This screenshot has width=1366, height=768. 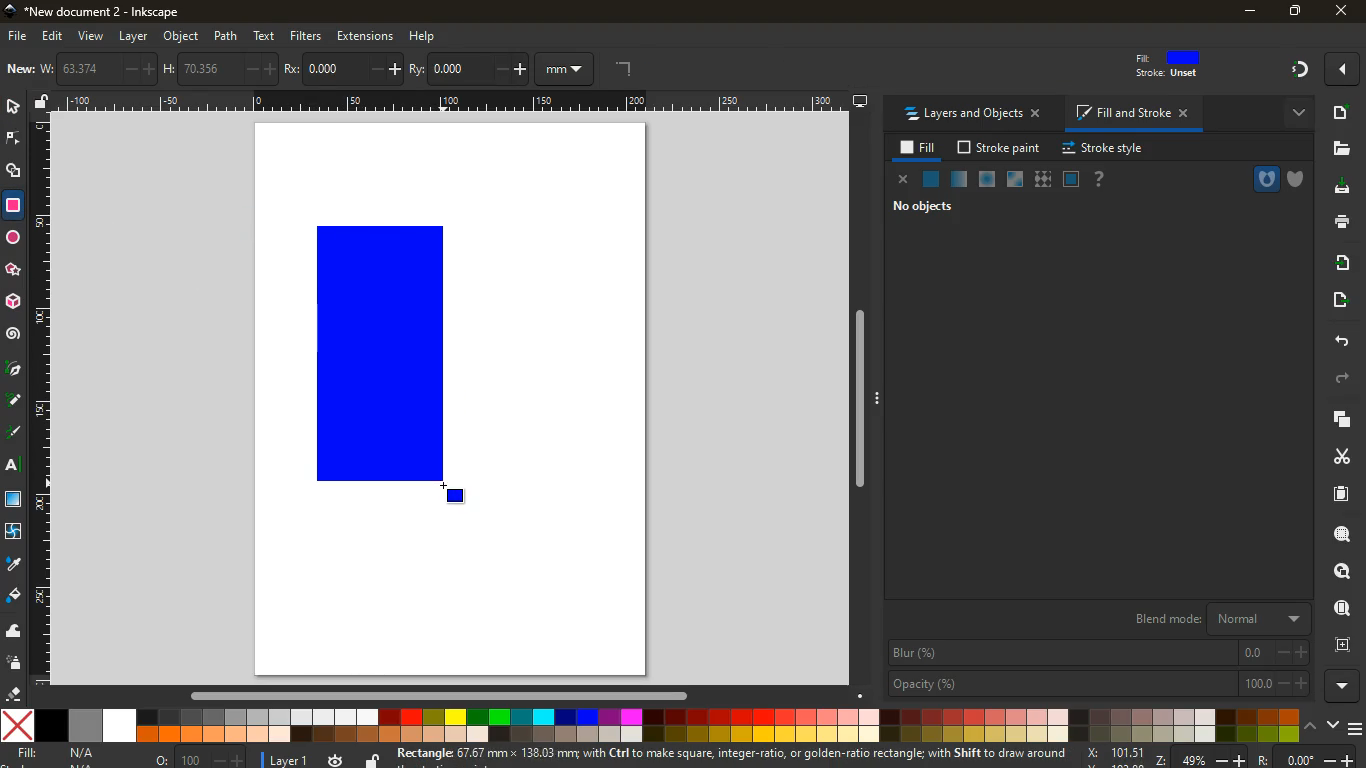 I want to click on maximize, so click(x=1293, y=10).